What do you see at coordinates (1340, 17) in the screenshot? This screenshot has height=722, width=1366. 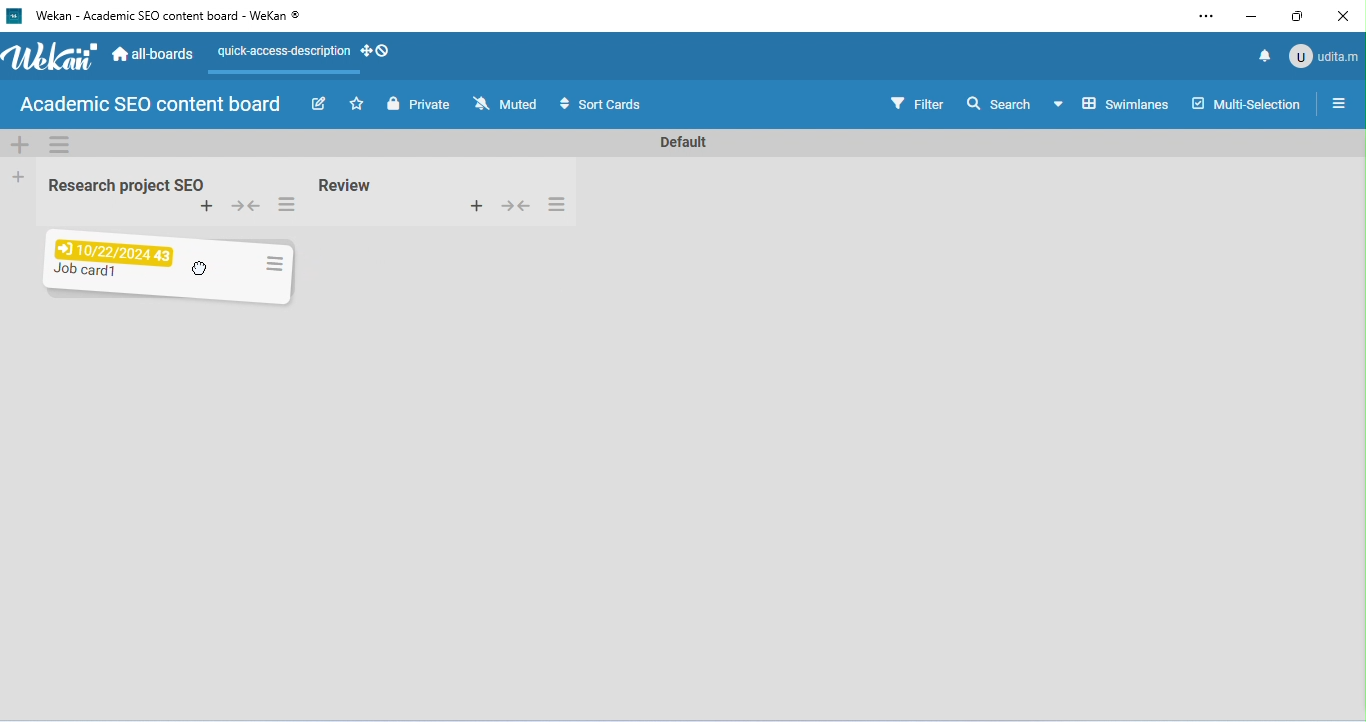 I see `close` at bounding box center [1340, 17].